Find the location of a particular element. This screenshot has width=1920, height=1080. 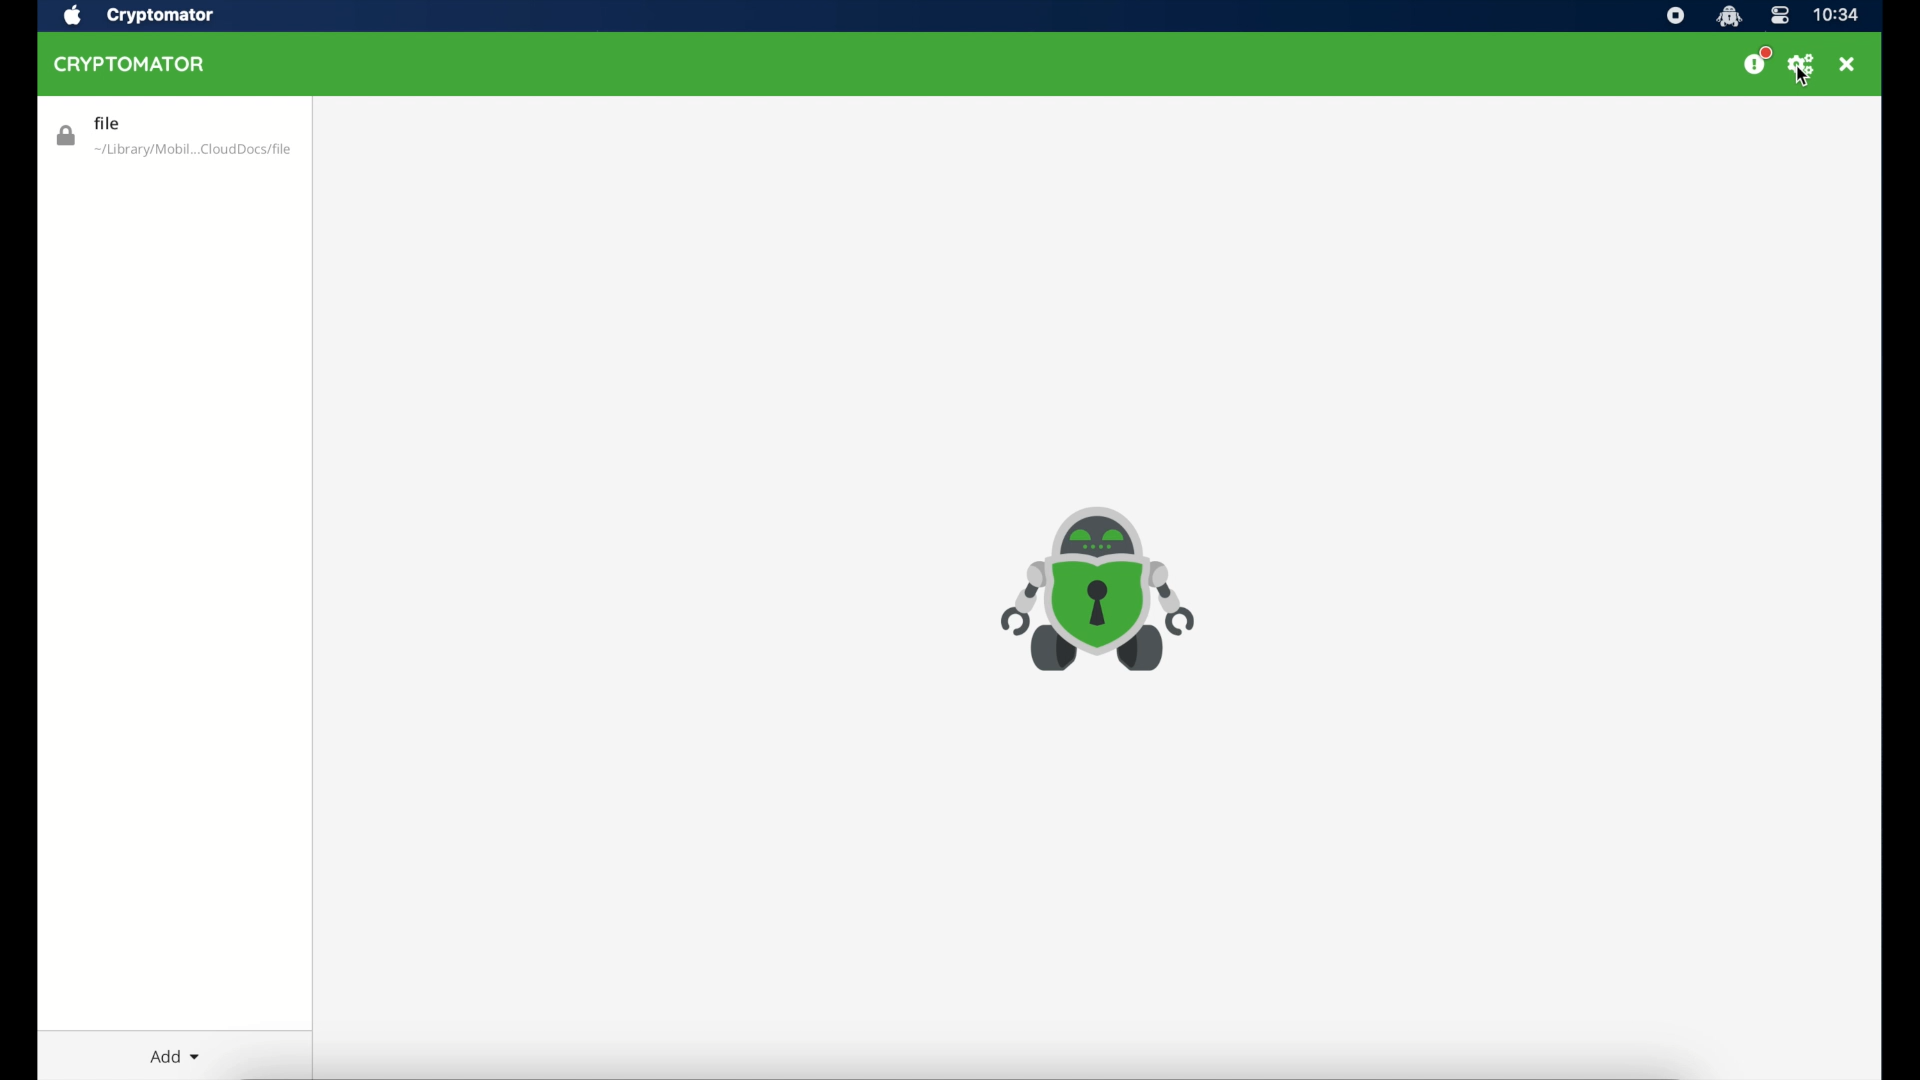

cryptomator is located at coordinates (161, 15).